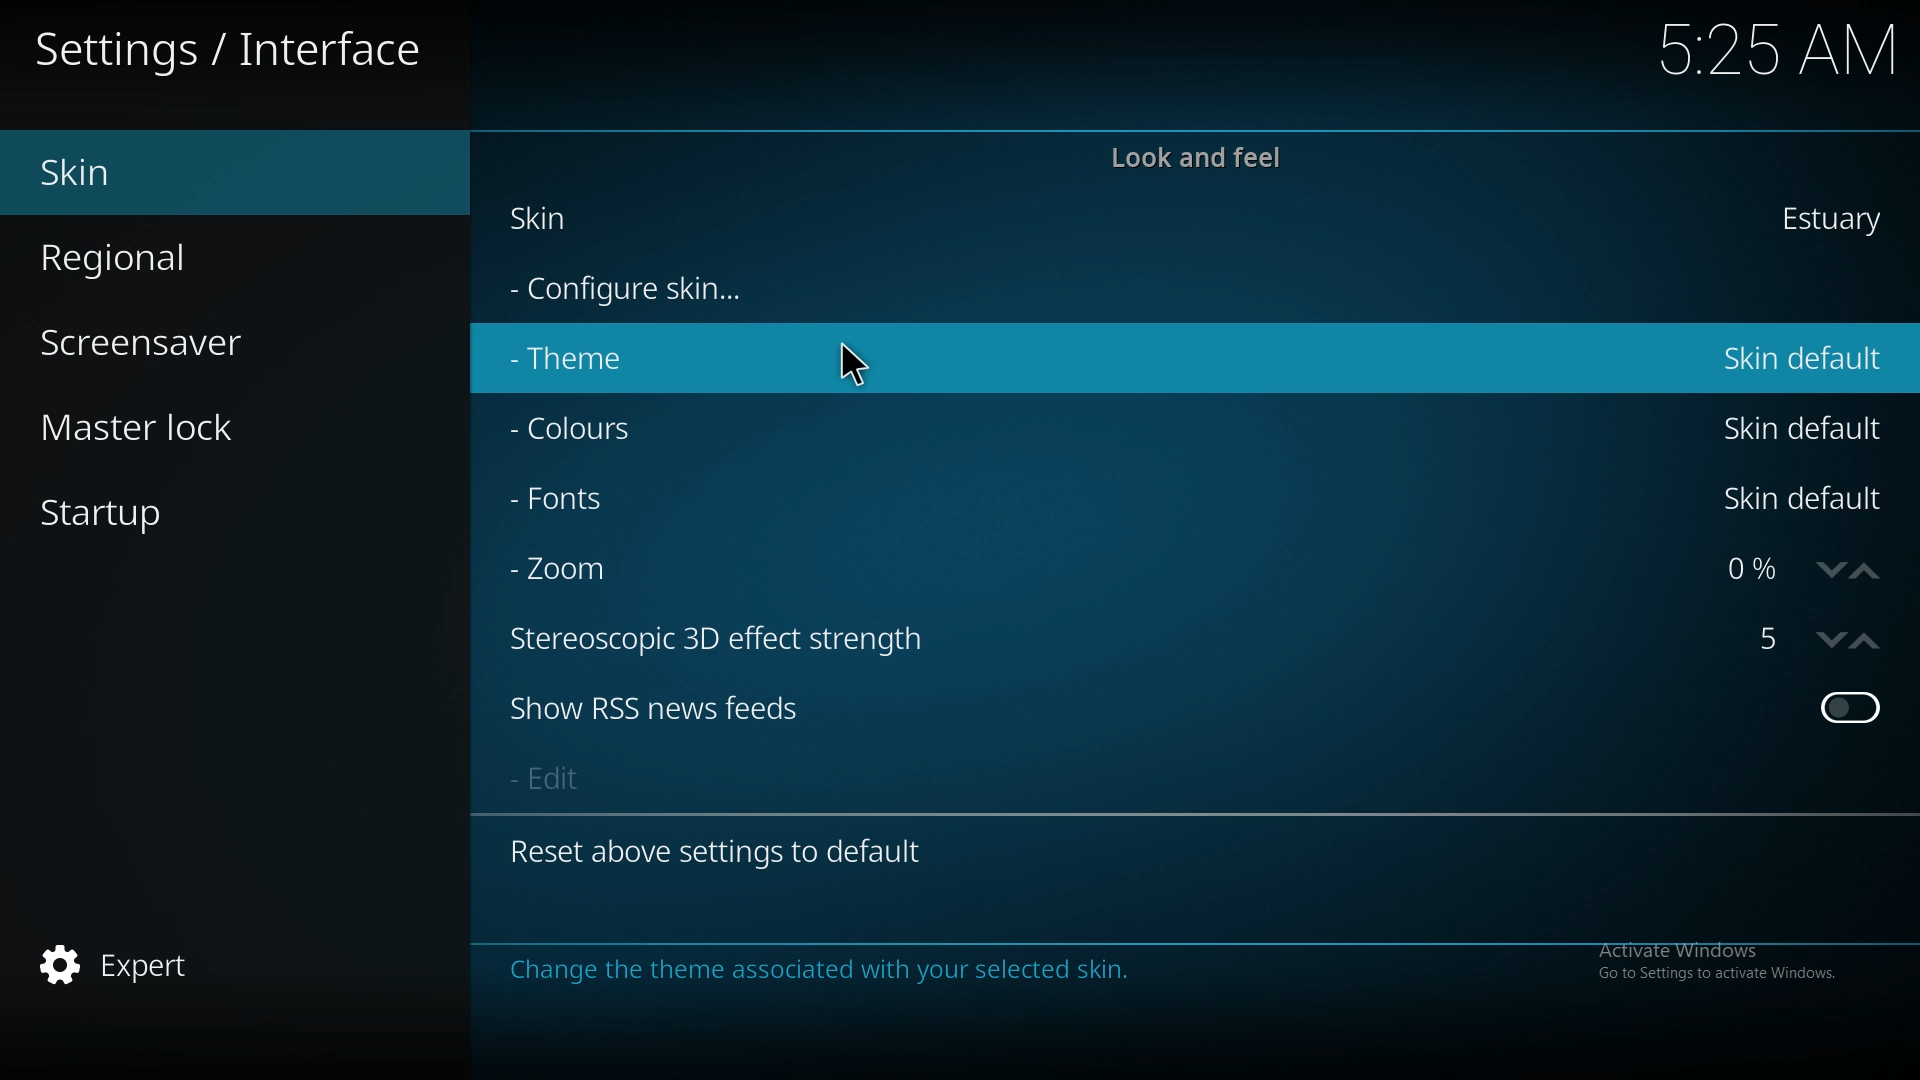 Image resolution: width=1920 pixels, height=1080 pixels. Describe the element at coordinates (639, 499) in the screenshot. I see `fonts` at that location.